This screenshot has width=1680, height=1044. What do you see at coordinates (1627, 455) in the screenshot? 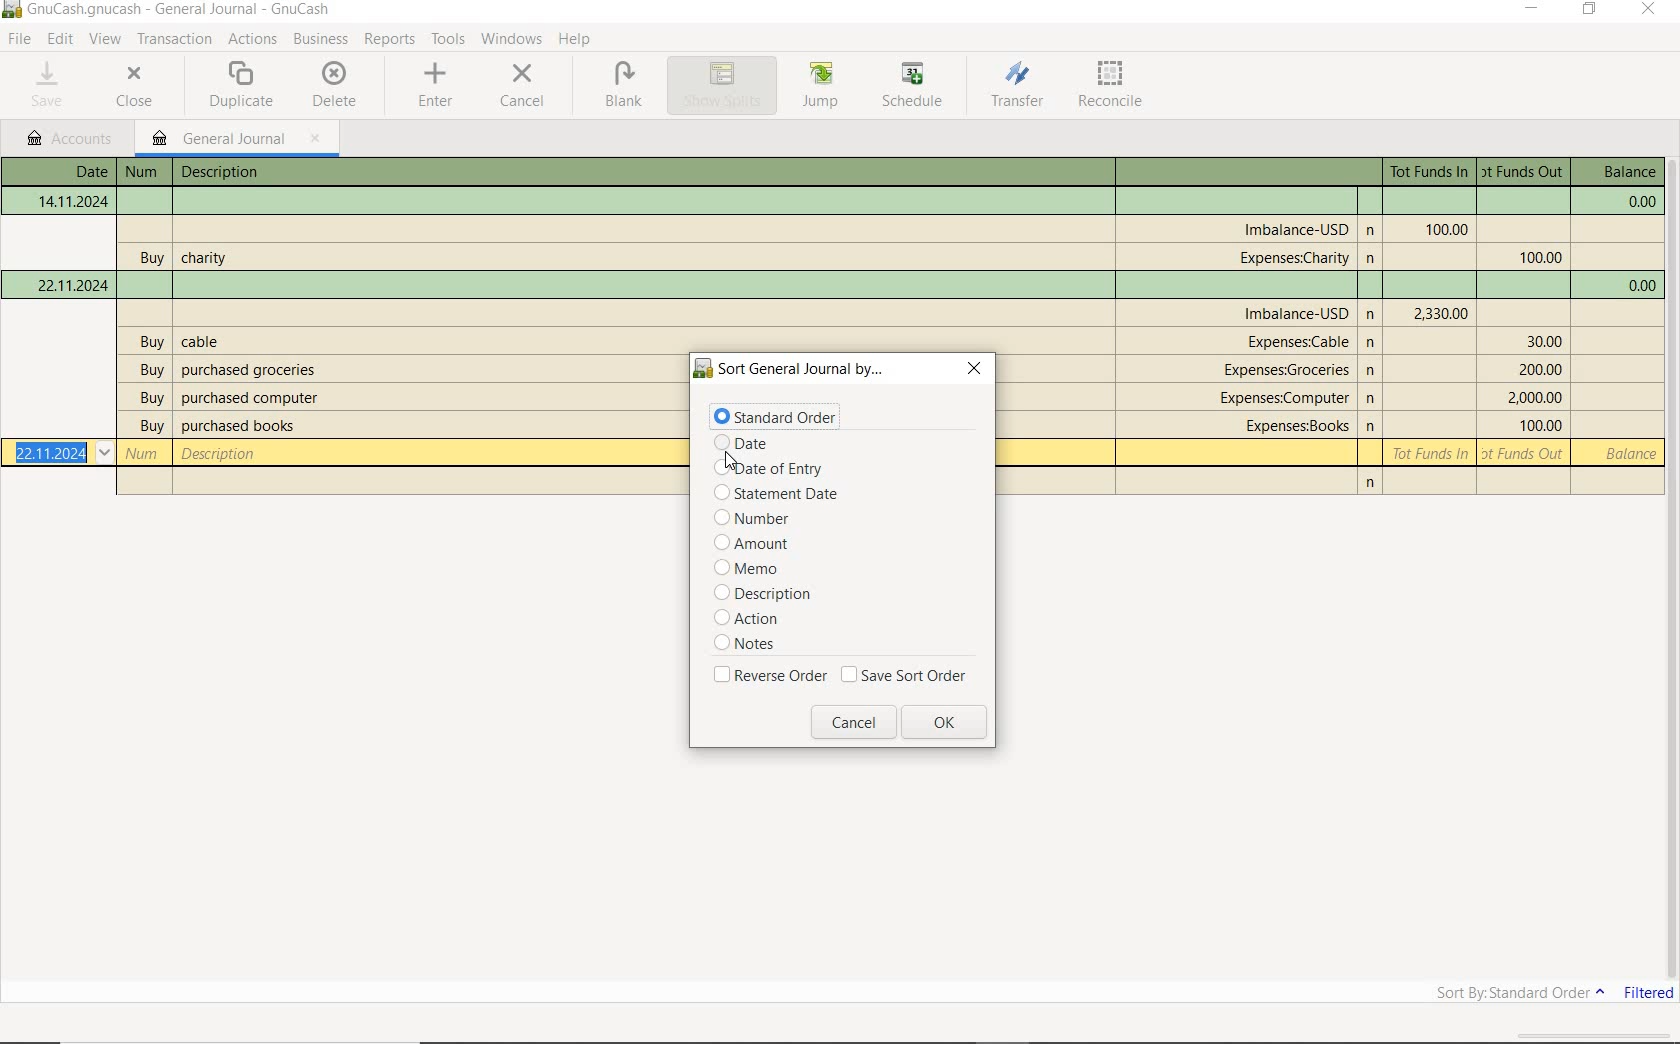
I see `balance` at bounding box center [1627, 455].